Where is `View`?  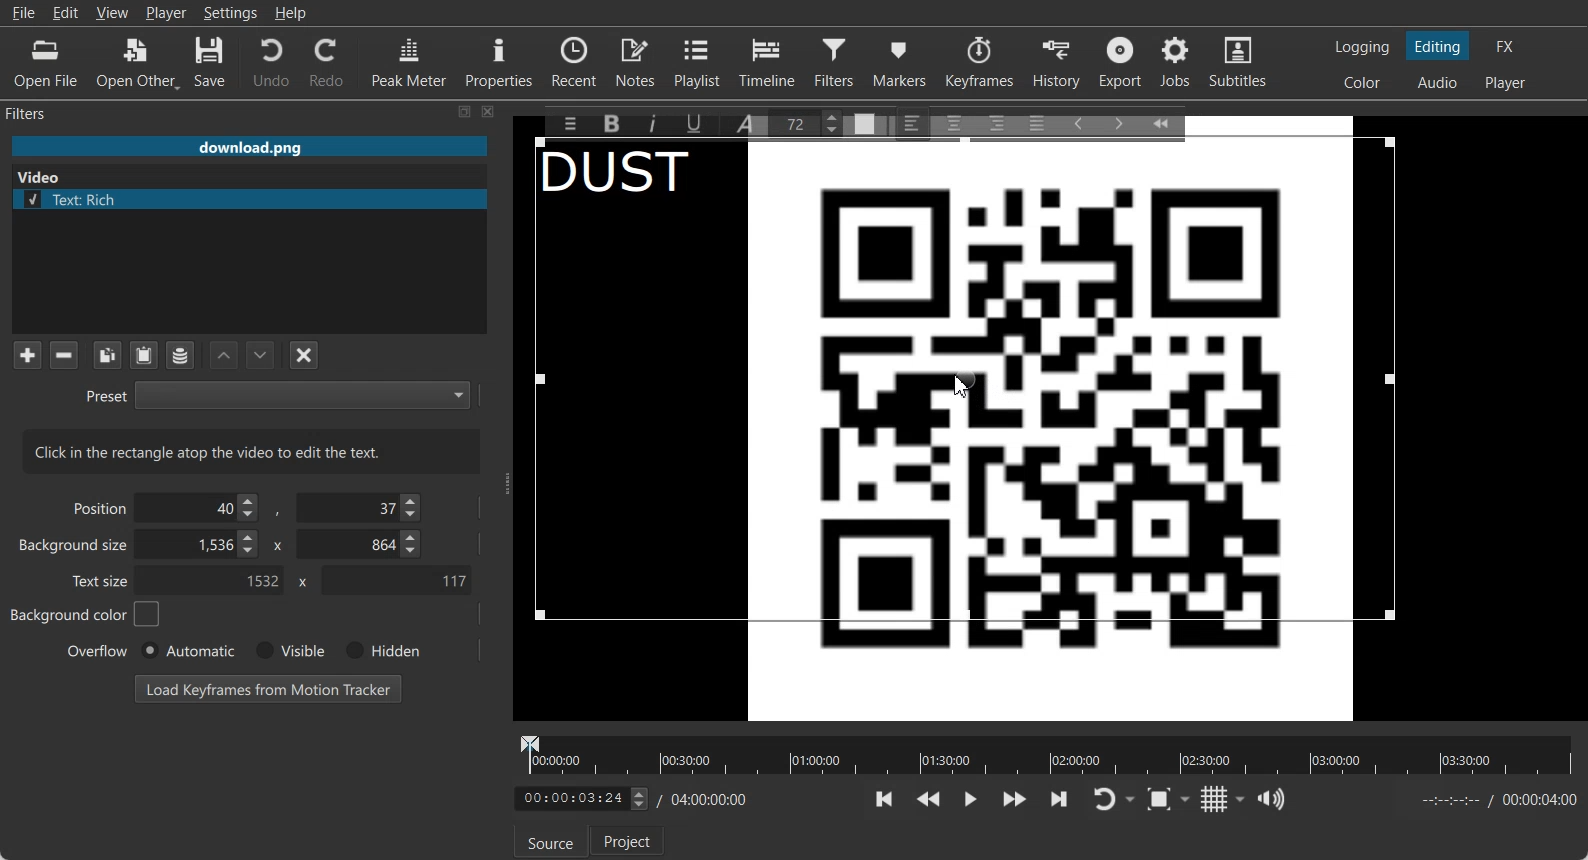 View is located at coordinates (112, 12).